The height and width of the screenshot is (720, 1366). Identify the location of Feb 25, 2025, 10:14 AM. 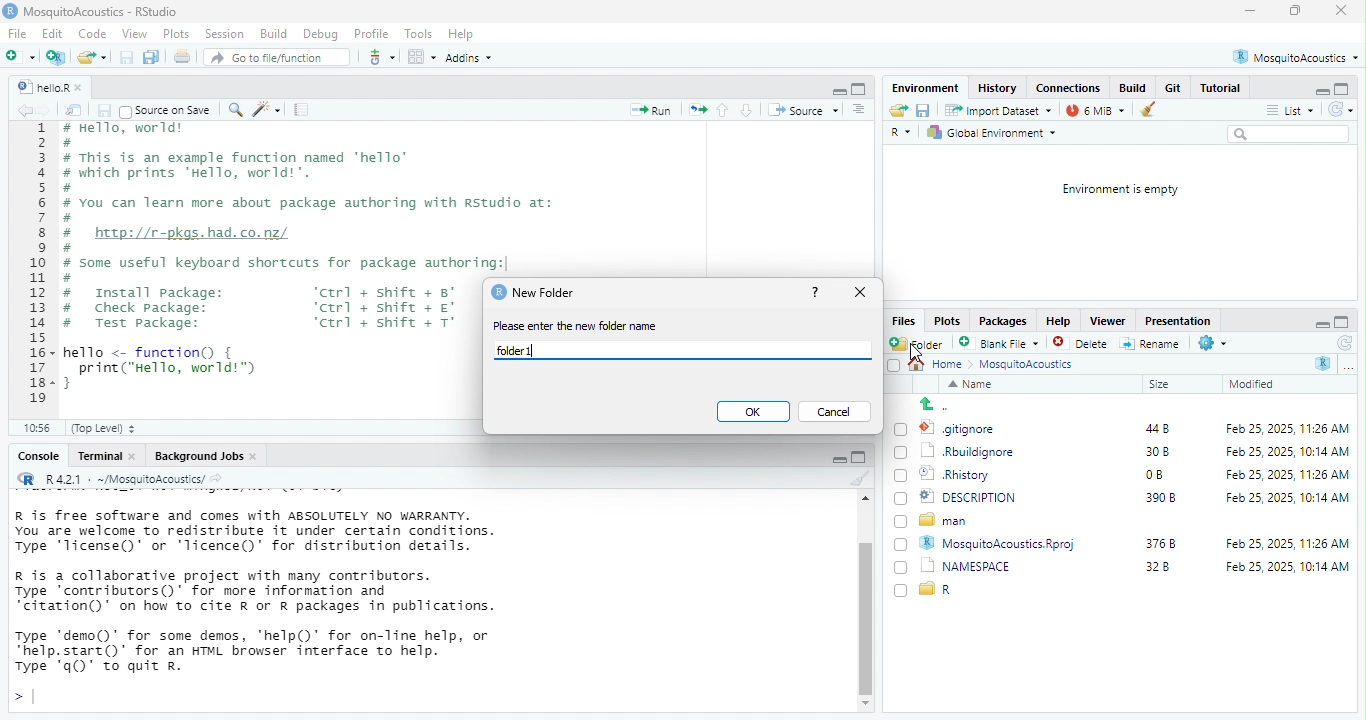
(1286, 497).